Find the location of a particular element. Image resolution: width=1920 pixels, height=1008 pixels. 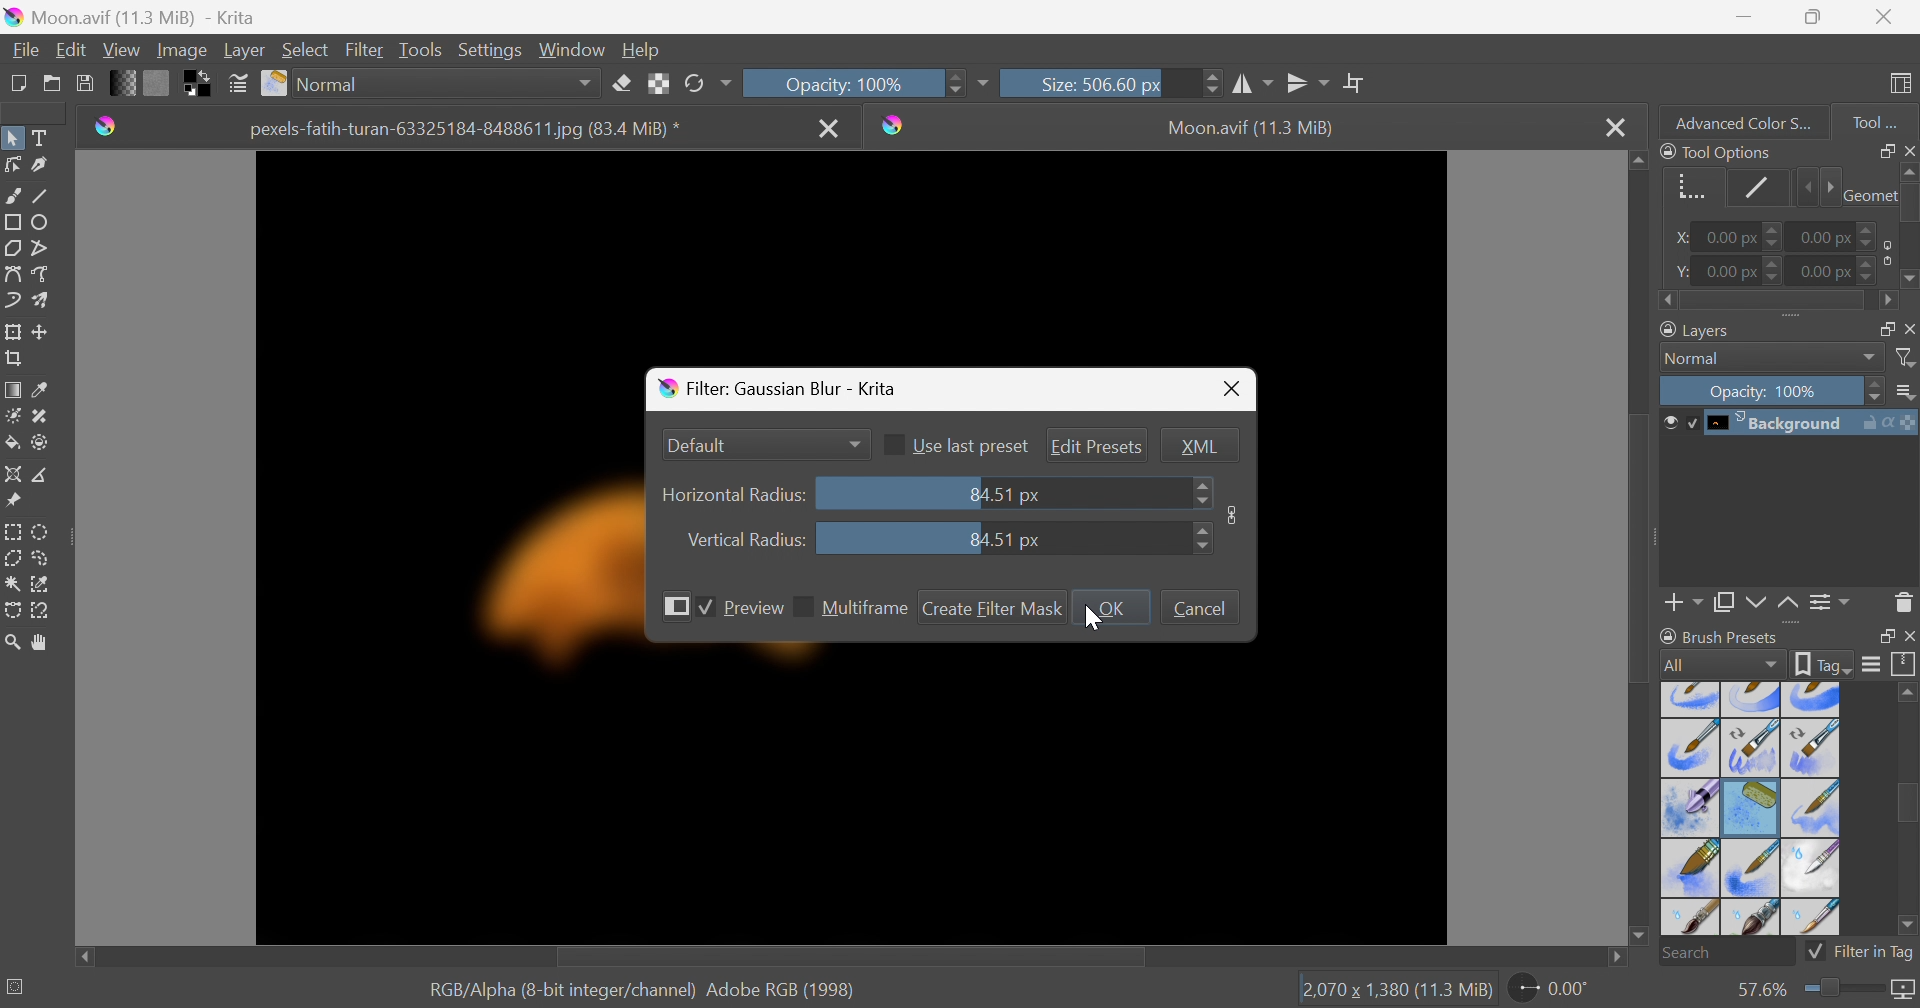

Pan tool is located at coordinates (45, 643).